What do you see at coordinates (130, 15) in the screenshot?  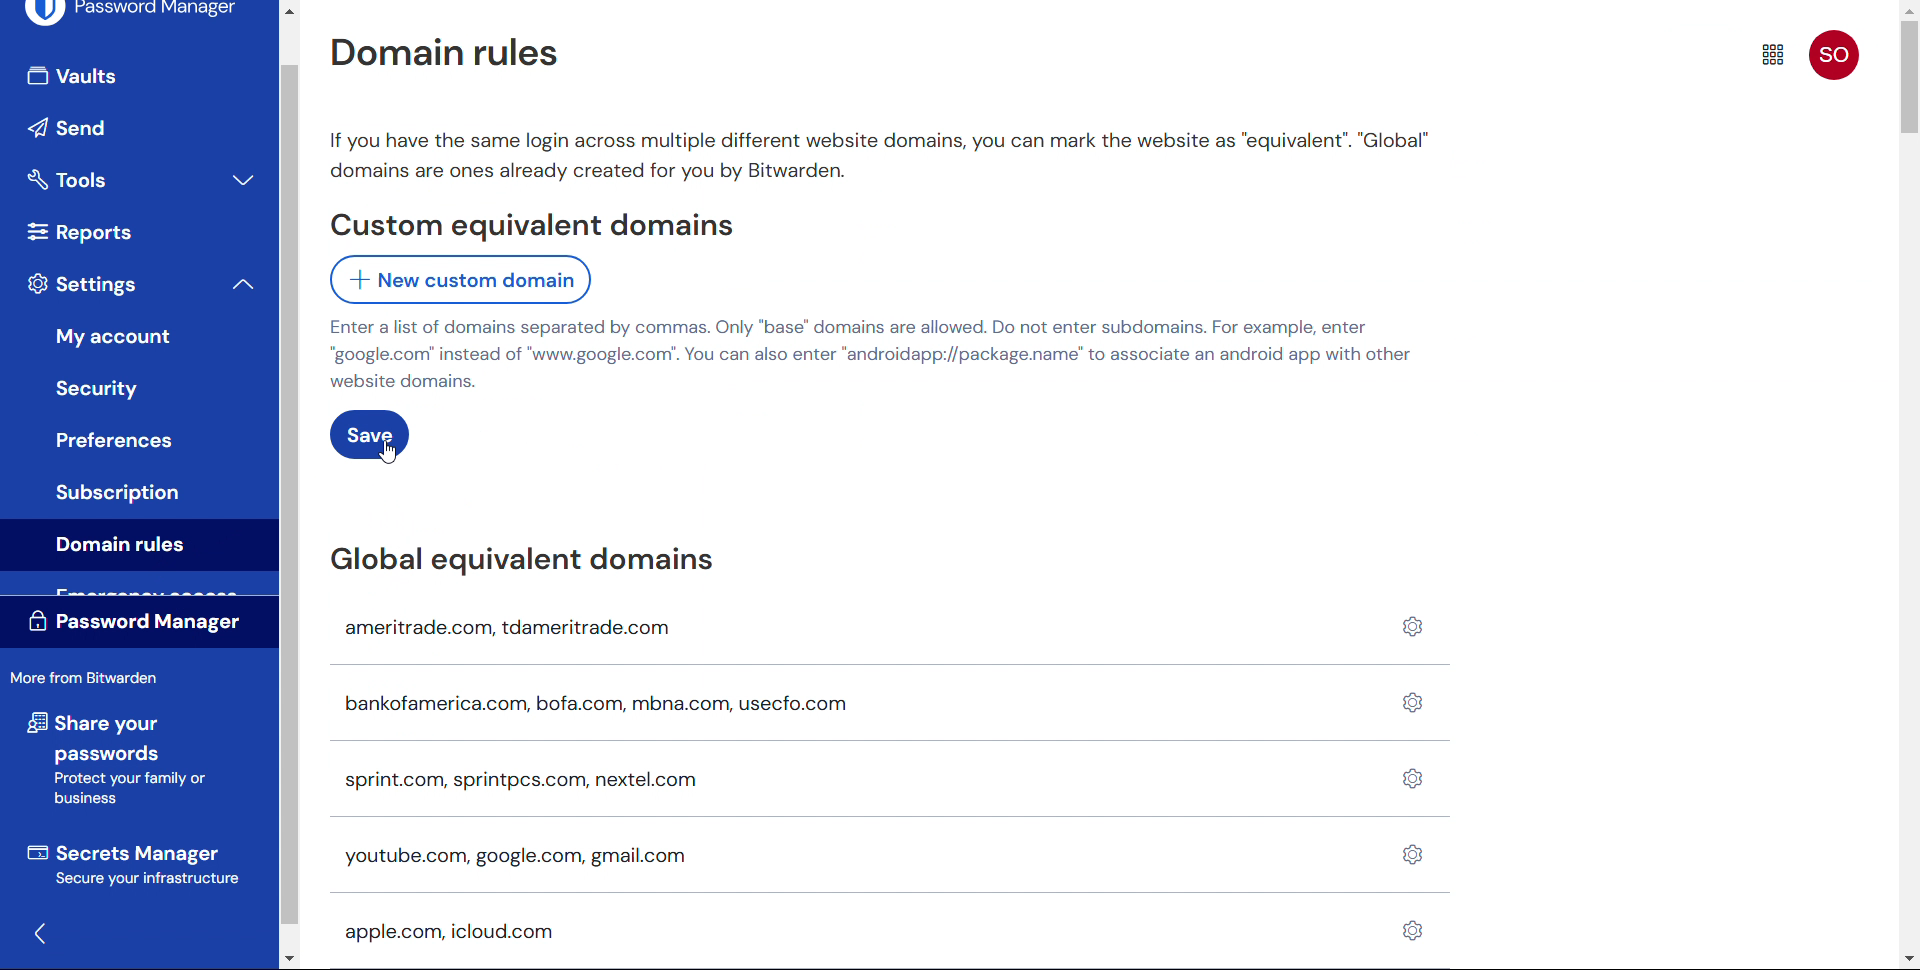 I see `Password manager ` at bounding box center [130, 15].